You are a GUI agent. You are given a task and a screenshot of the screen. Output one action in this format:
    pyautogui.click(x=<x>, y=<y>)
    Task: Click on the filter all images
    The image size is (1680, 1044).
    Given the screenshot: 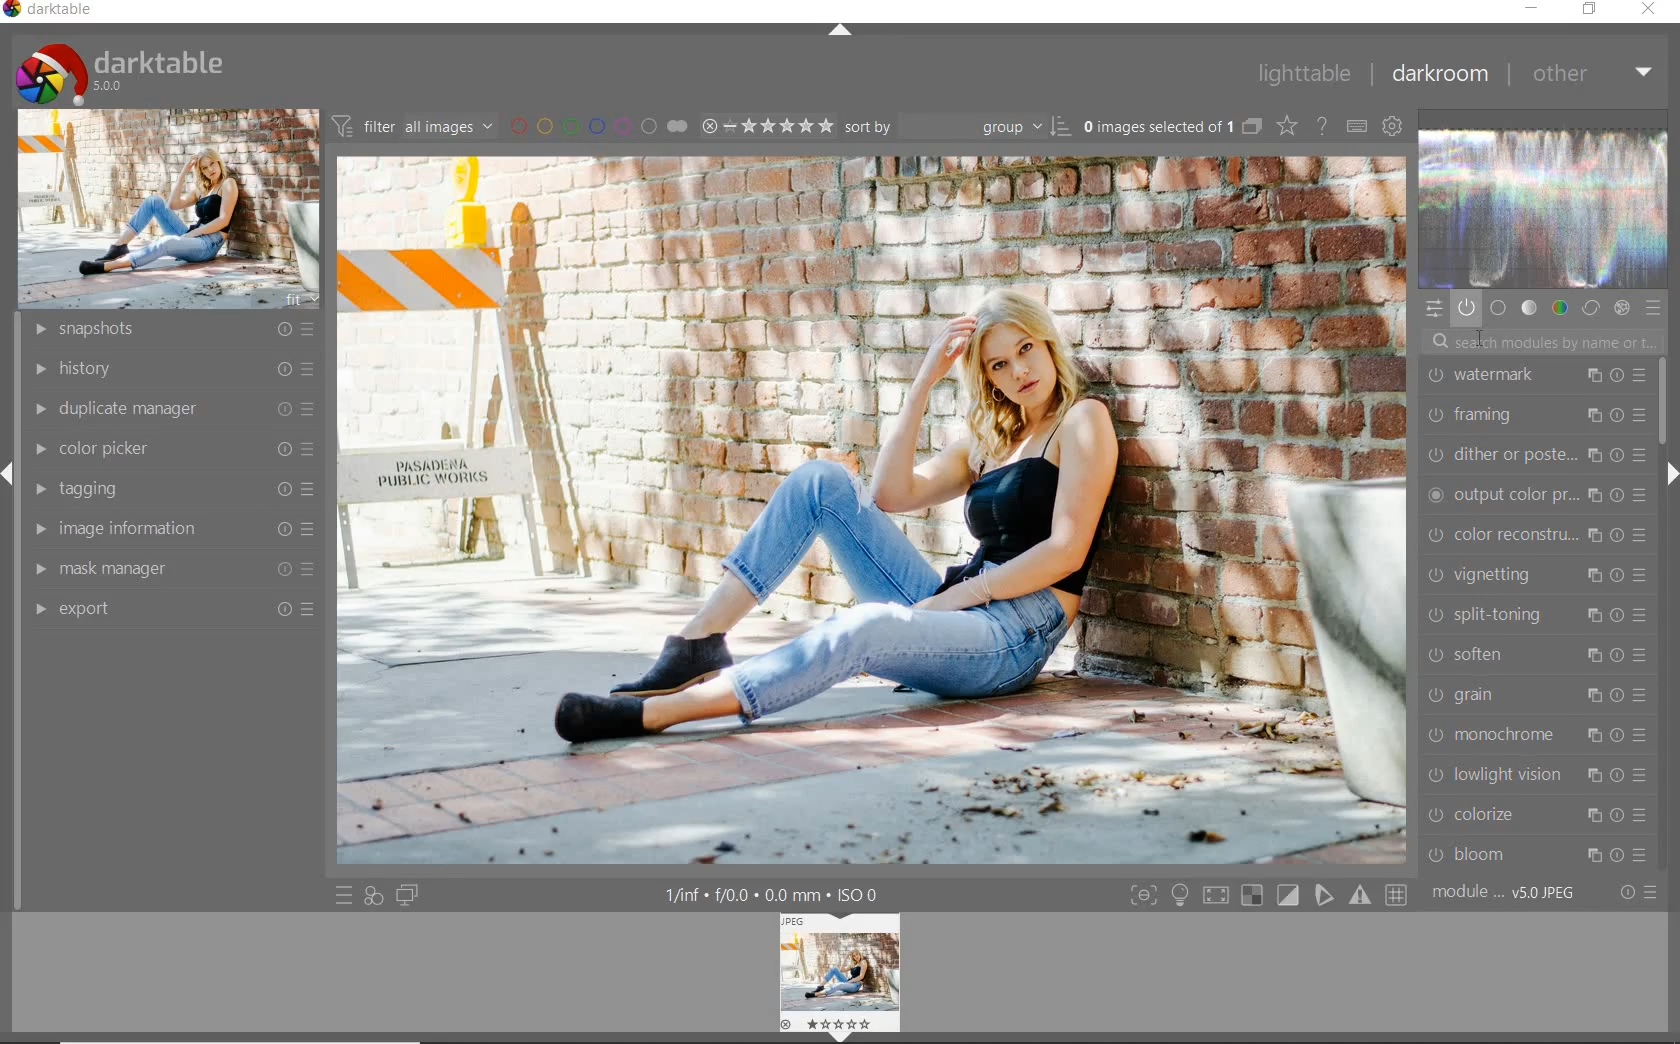 What is the action you would take?
    pyautogui.click(x=409, y=125)
    